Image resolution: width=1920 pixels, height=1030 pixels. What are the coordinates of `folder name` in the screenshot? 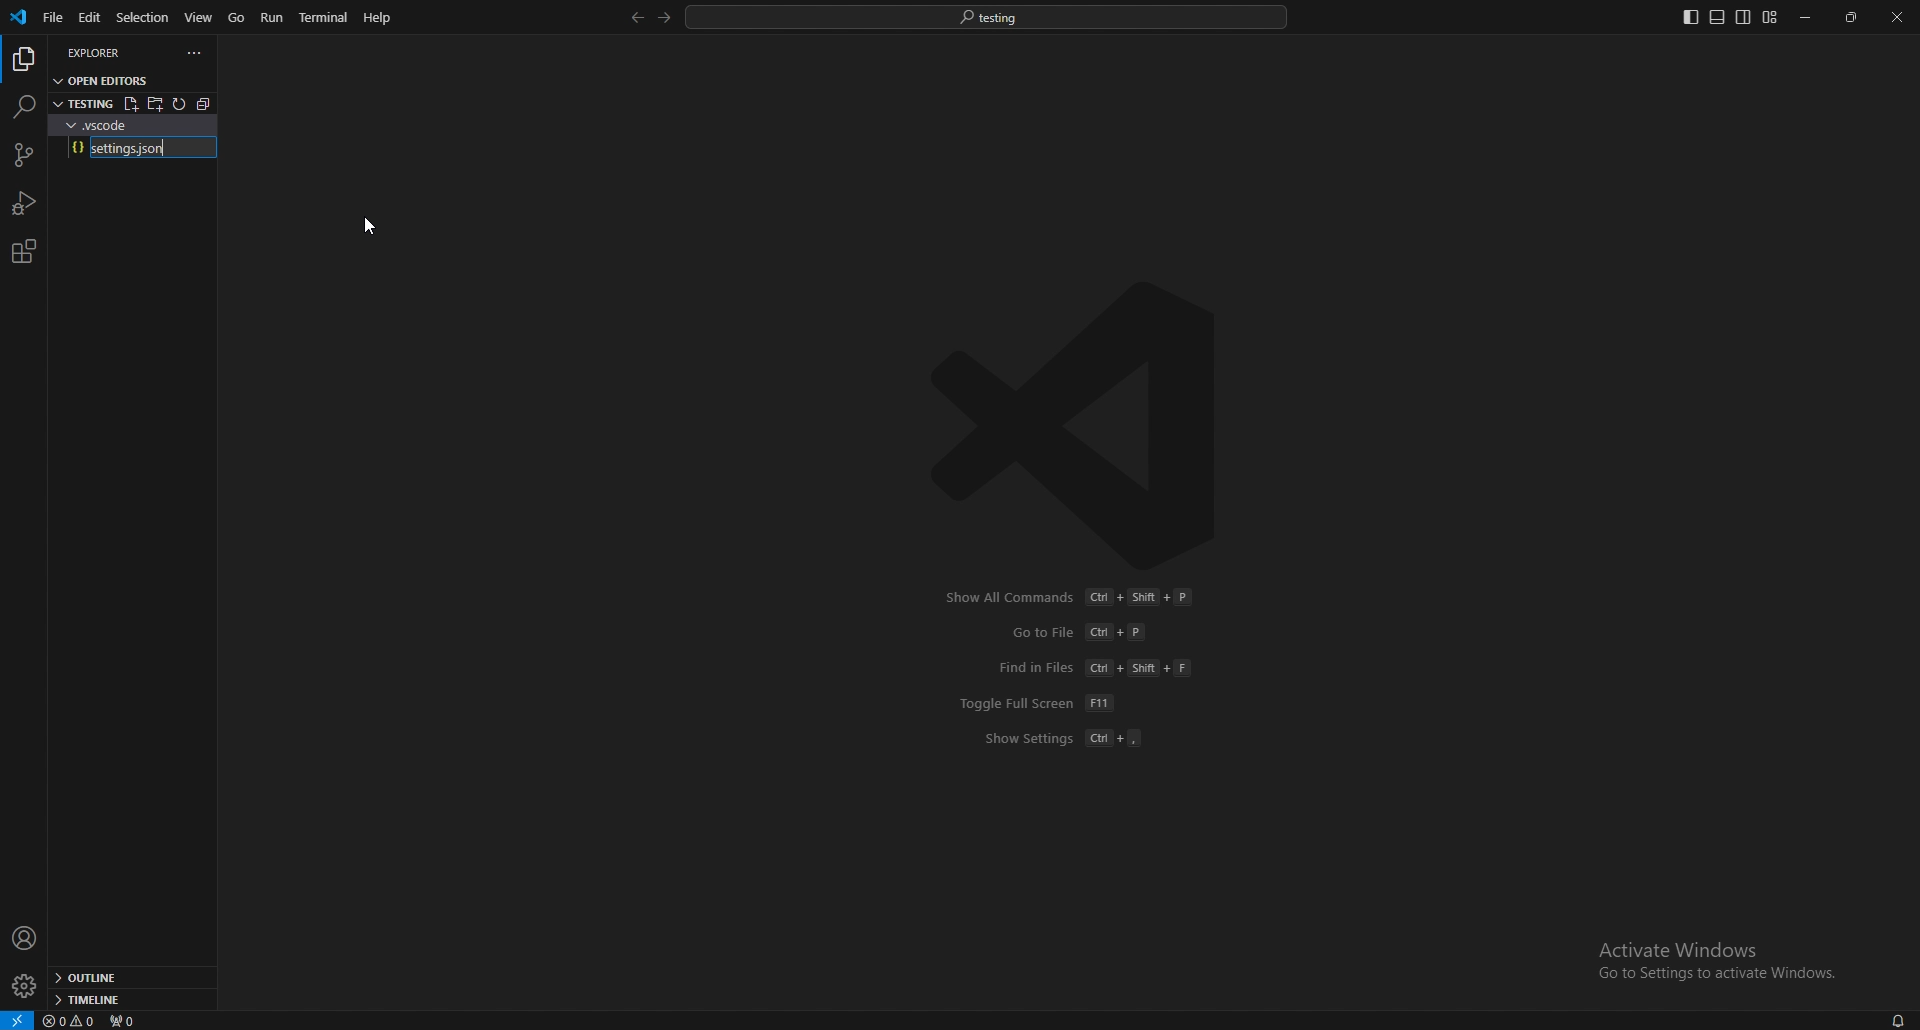 It's located at (119, 123).